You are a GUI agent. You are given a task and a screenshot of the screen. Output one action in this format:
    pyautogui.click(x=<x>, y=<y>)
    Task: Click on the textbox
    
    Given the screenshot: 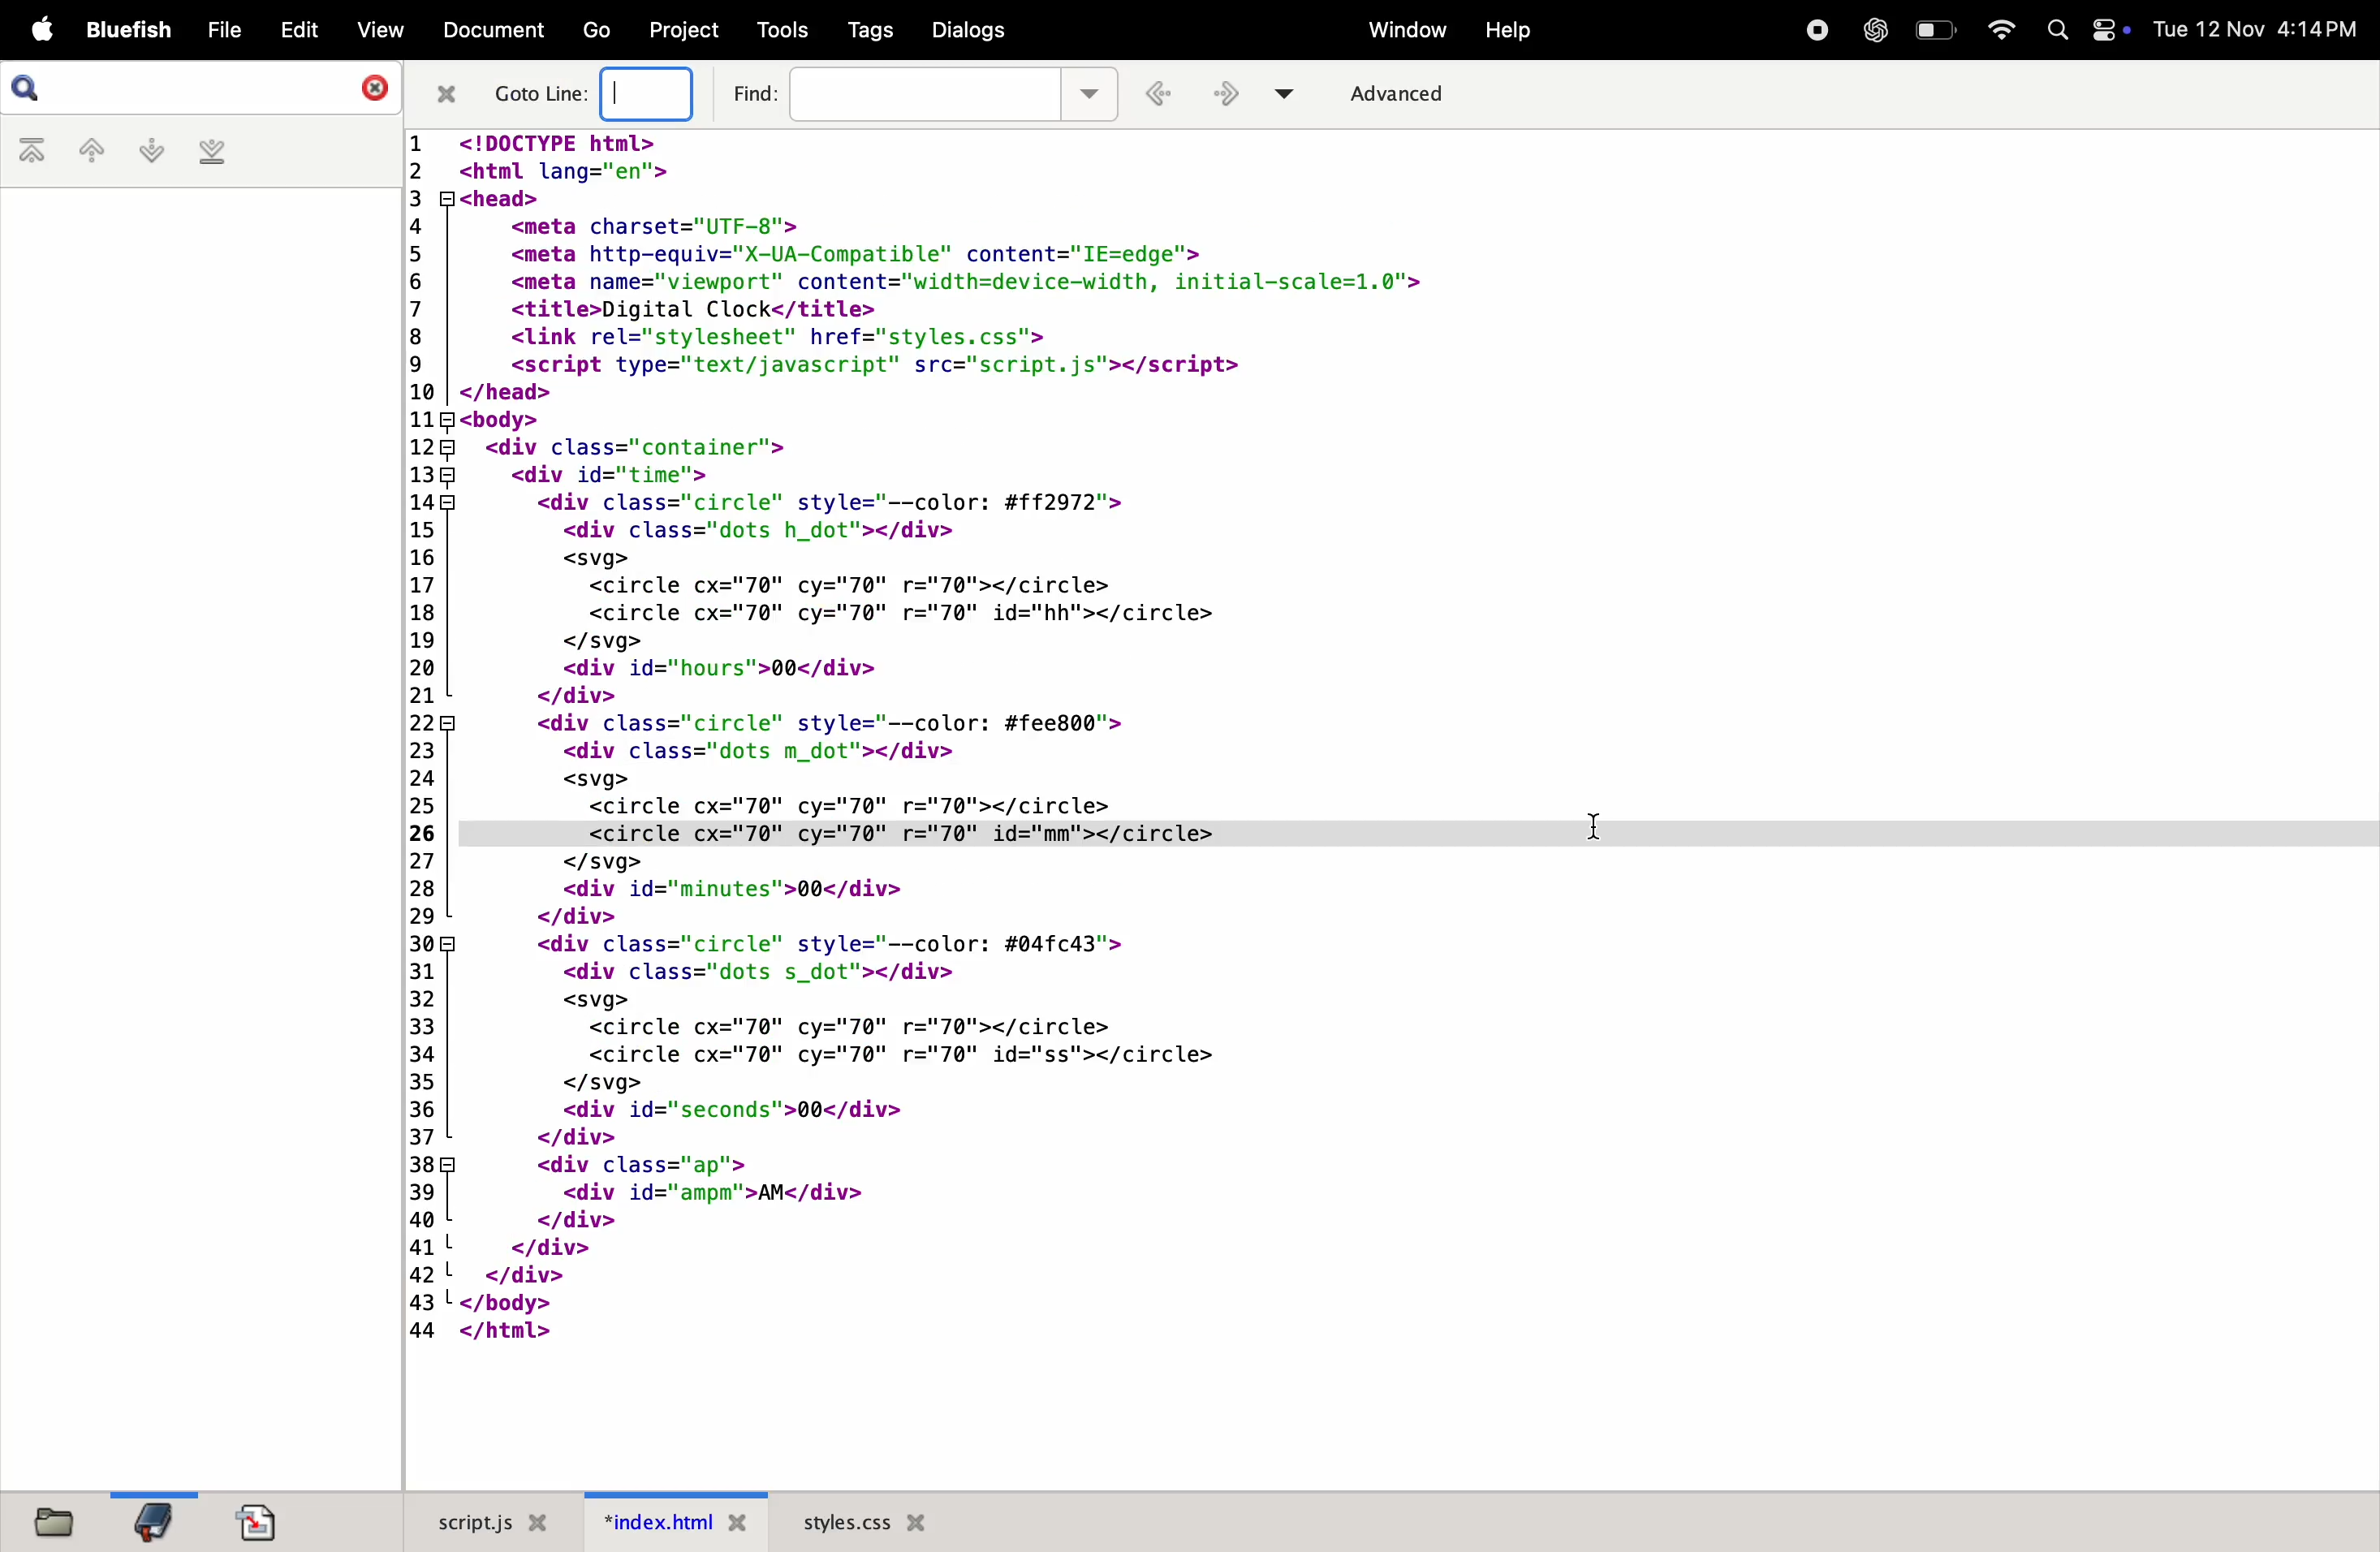 What is the action you would take?
    pyautogui.click(x=654, y=95)
    